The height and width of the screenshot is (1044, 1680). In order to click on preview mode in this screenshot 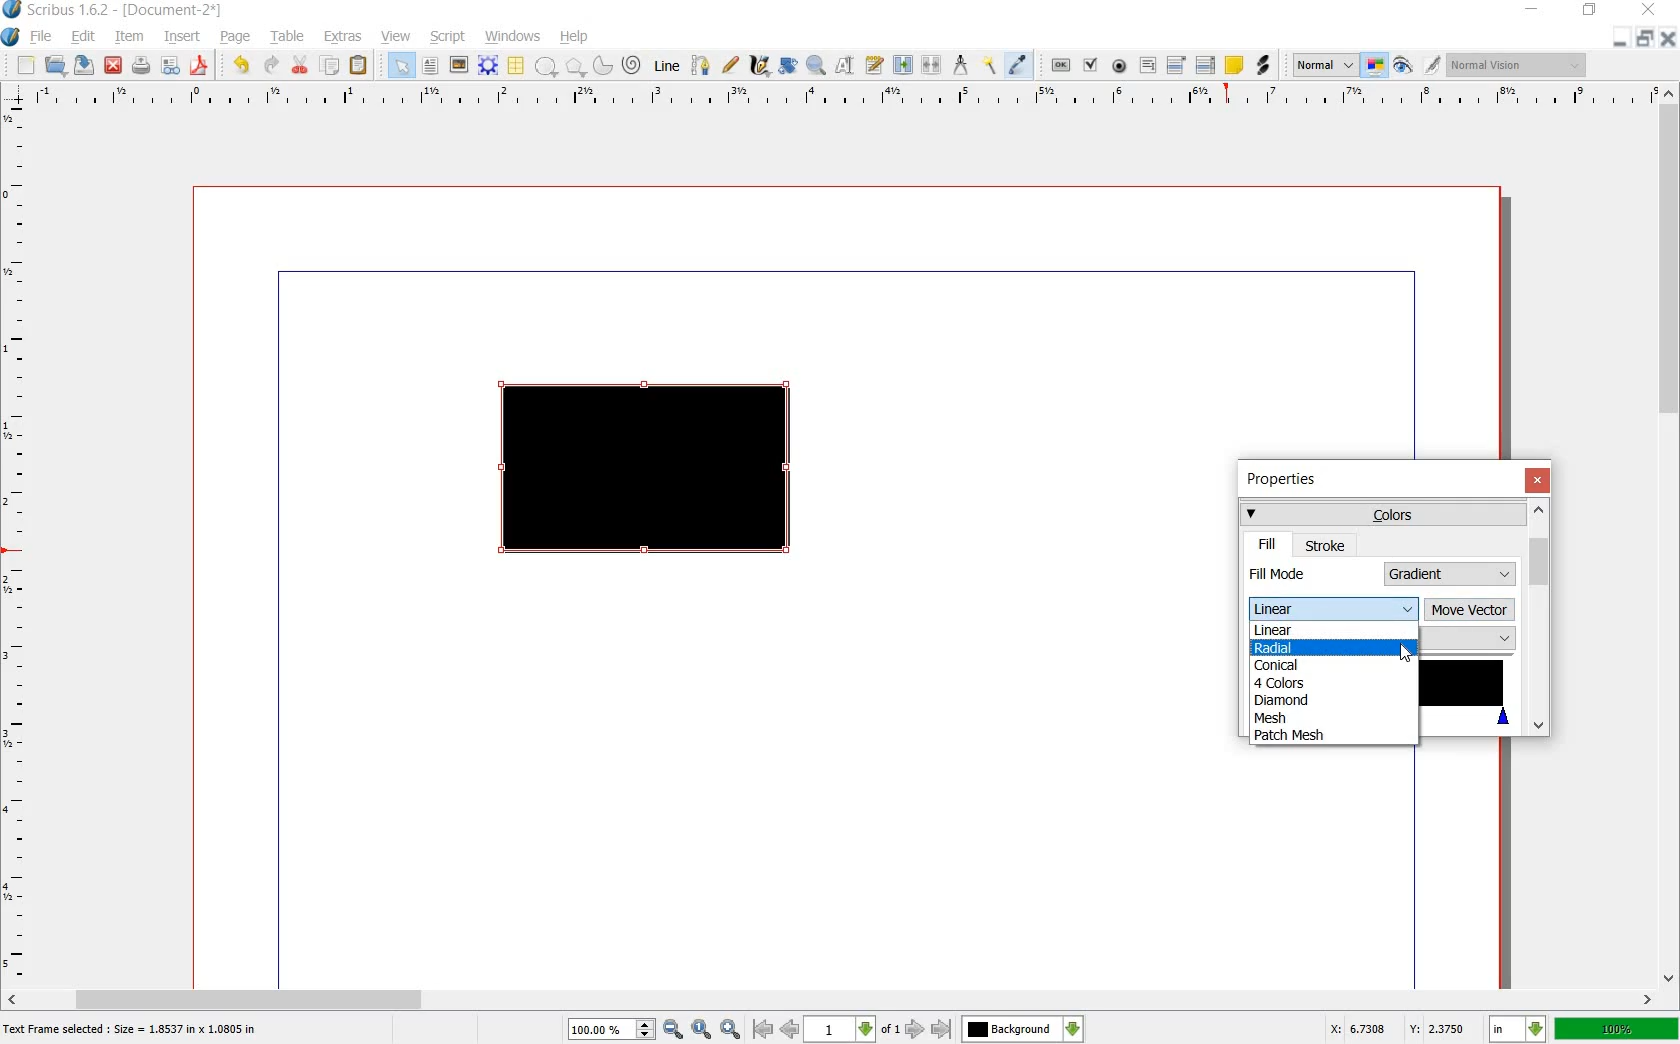, I will do `click(1403, 65)`.